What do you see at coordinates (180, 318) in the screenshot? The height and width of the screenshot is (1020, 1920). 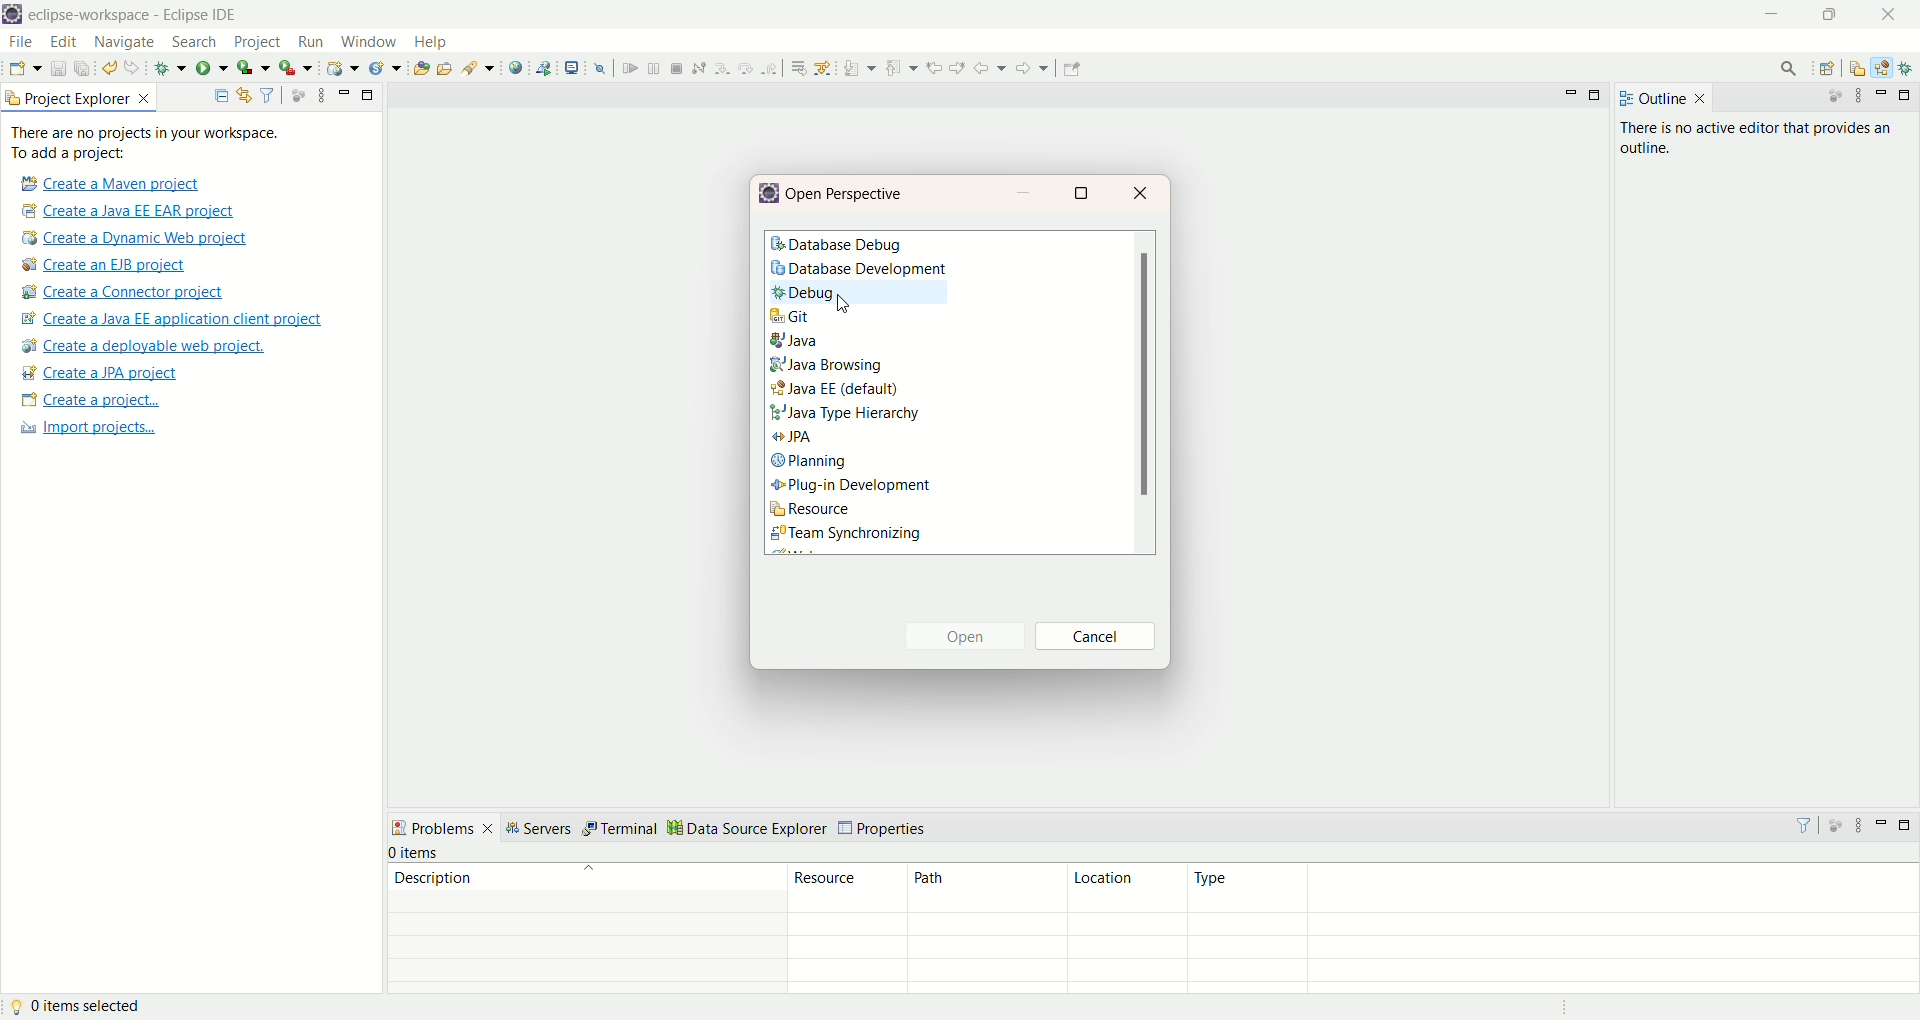 I see `create a Java EE` at bounding box center [180, 318].